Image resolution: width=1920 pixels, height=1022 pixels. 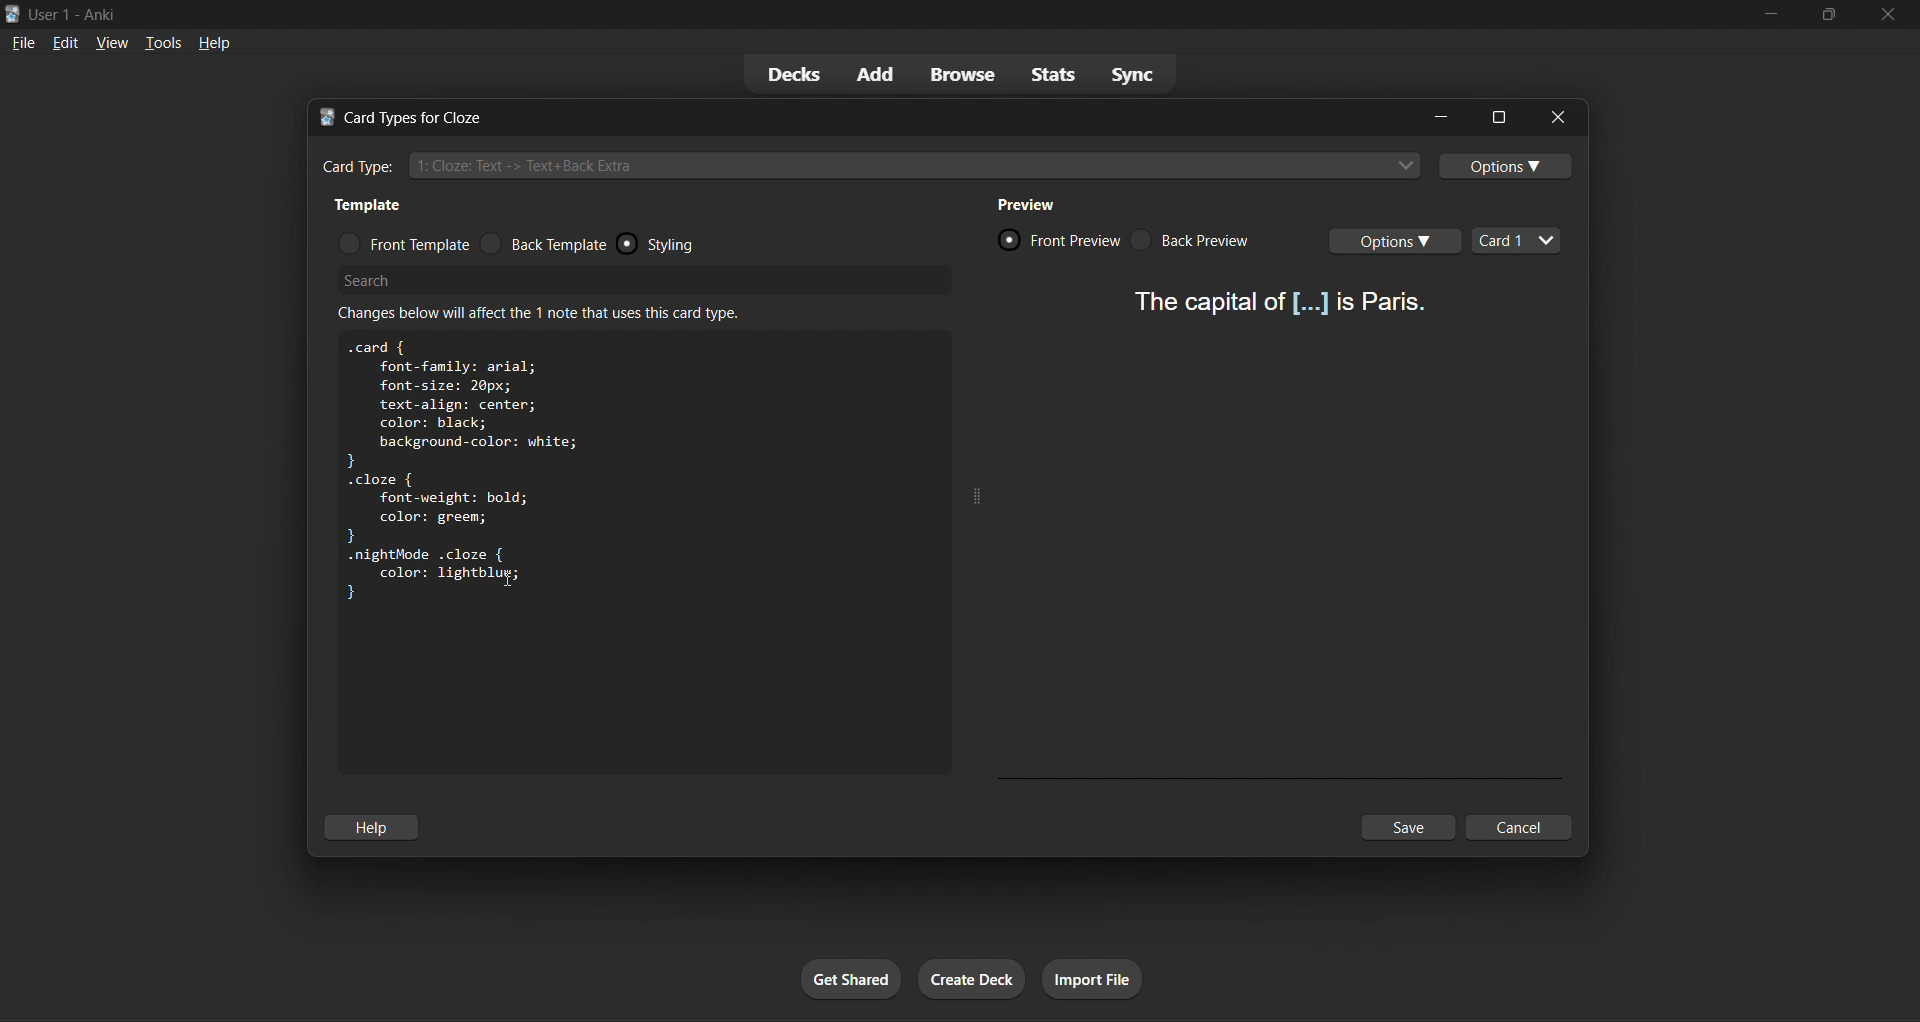 What do you see at coordinates (1399, 245) in the screenshot?
I see `card options` at bounding box center [1399, 245].